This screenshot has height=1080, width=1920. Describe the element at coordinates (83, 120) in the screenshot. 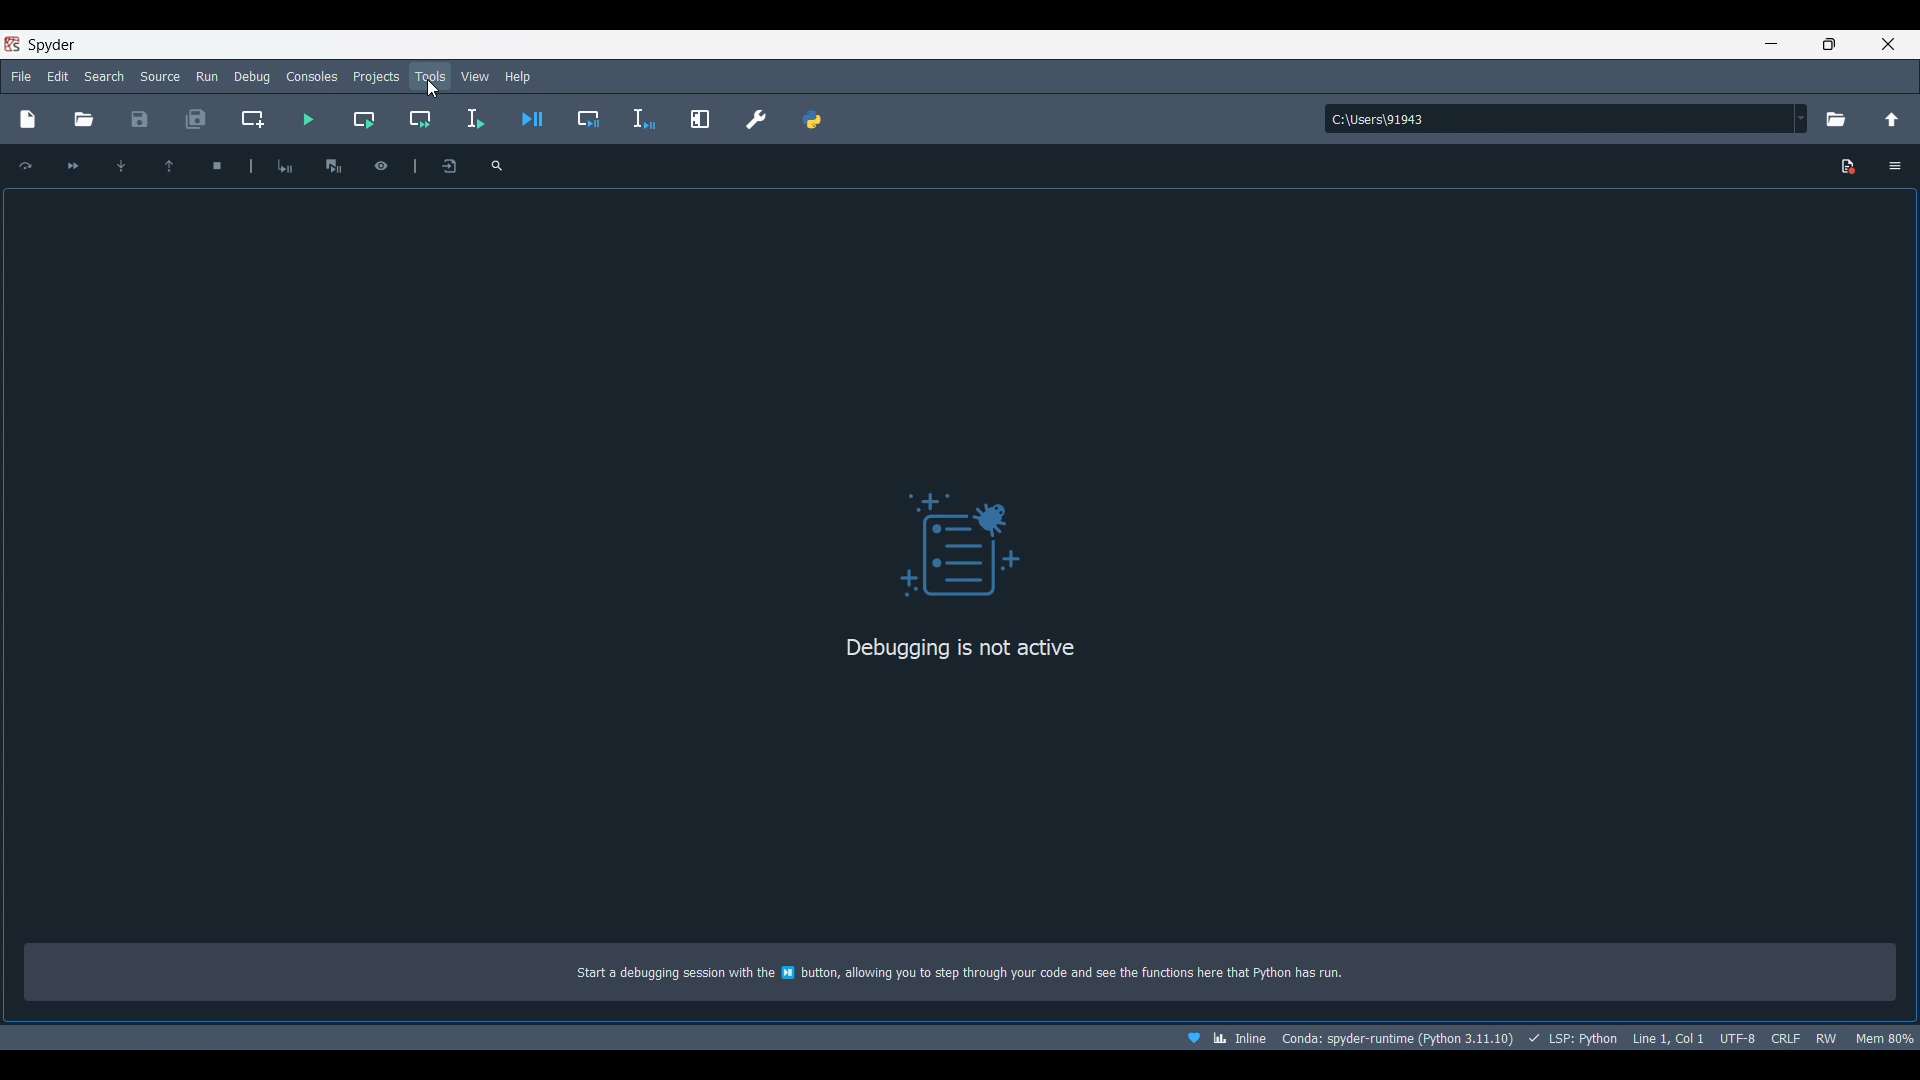

I see `Open` at that location.